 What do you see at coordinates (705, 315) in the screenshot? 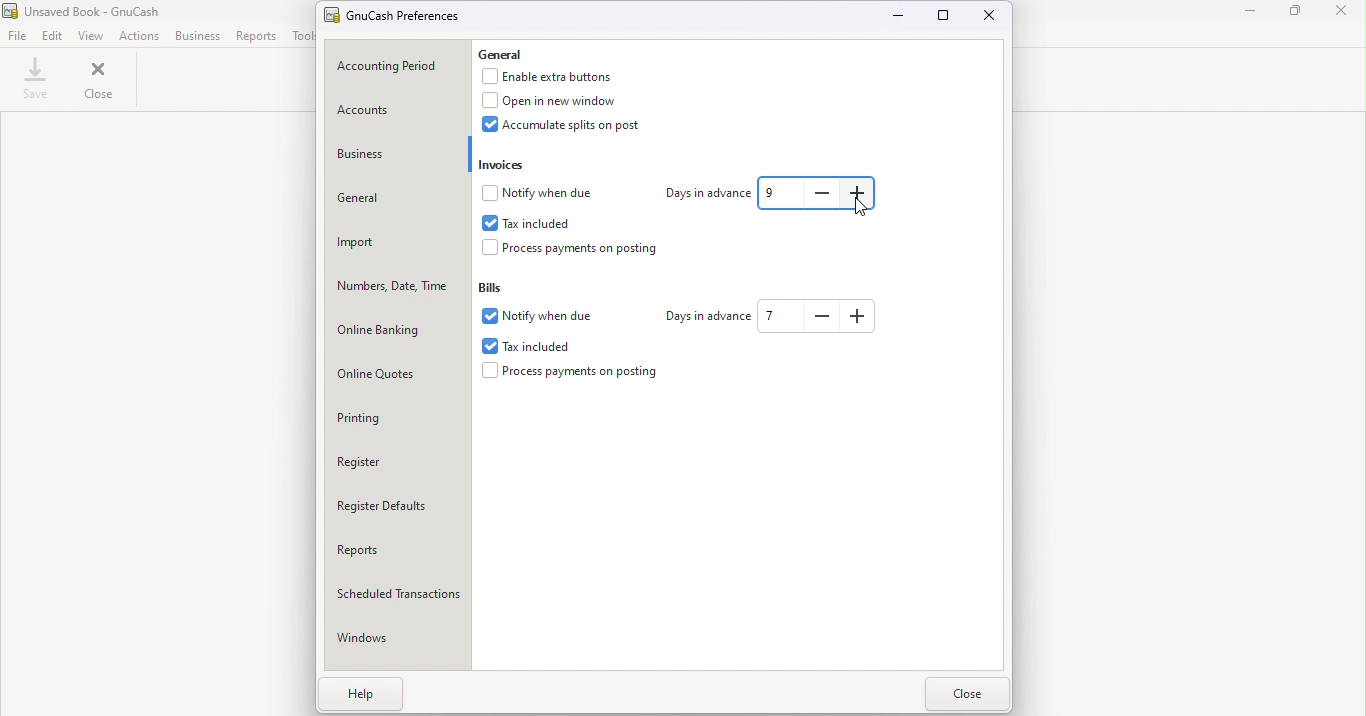
I see `Days in advance` at bounding box center [705, 315].